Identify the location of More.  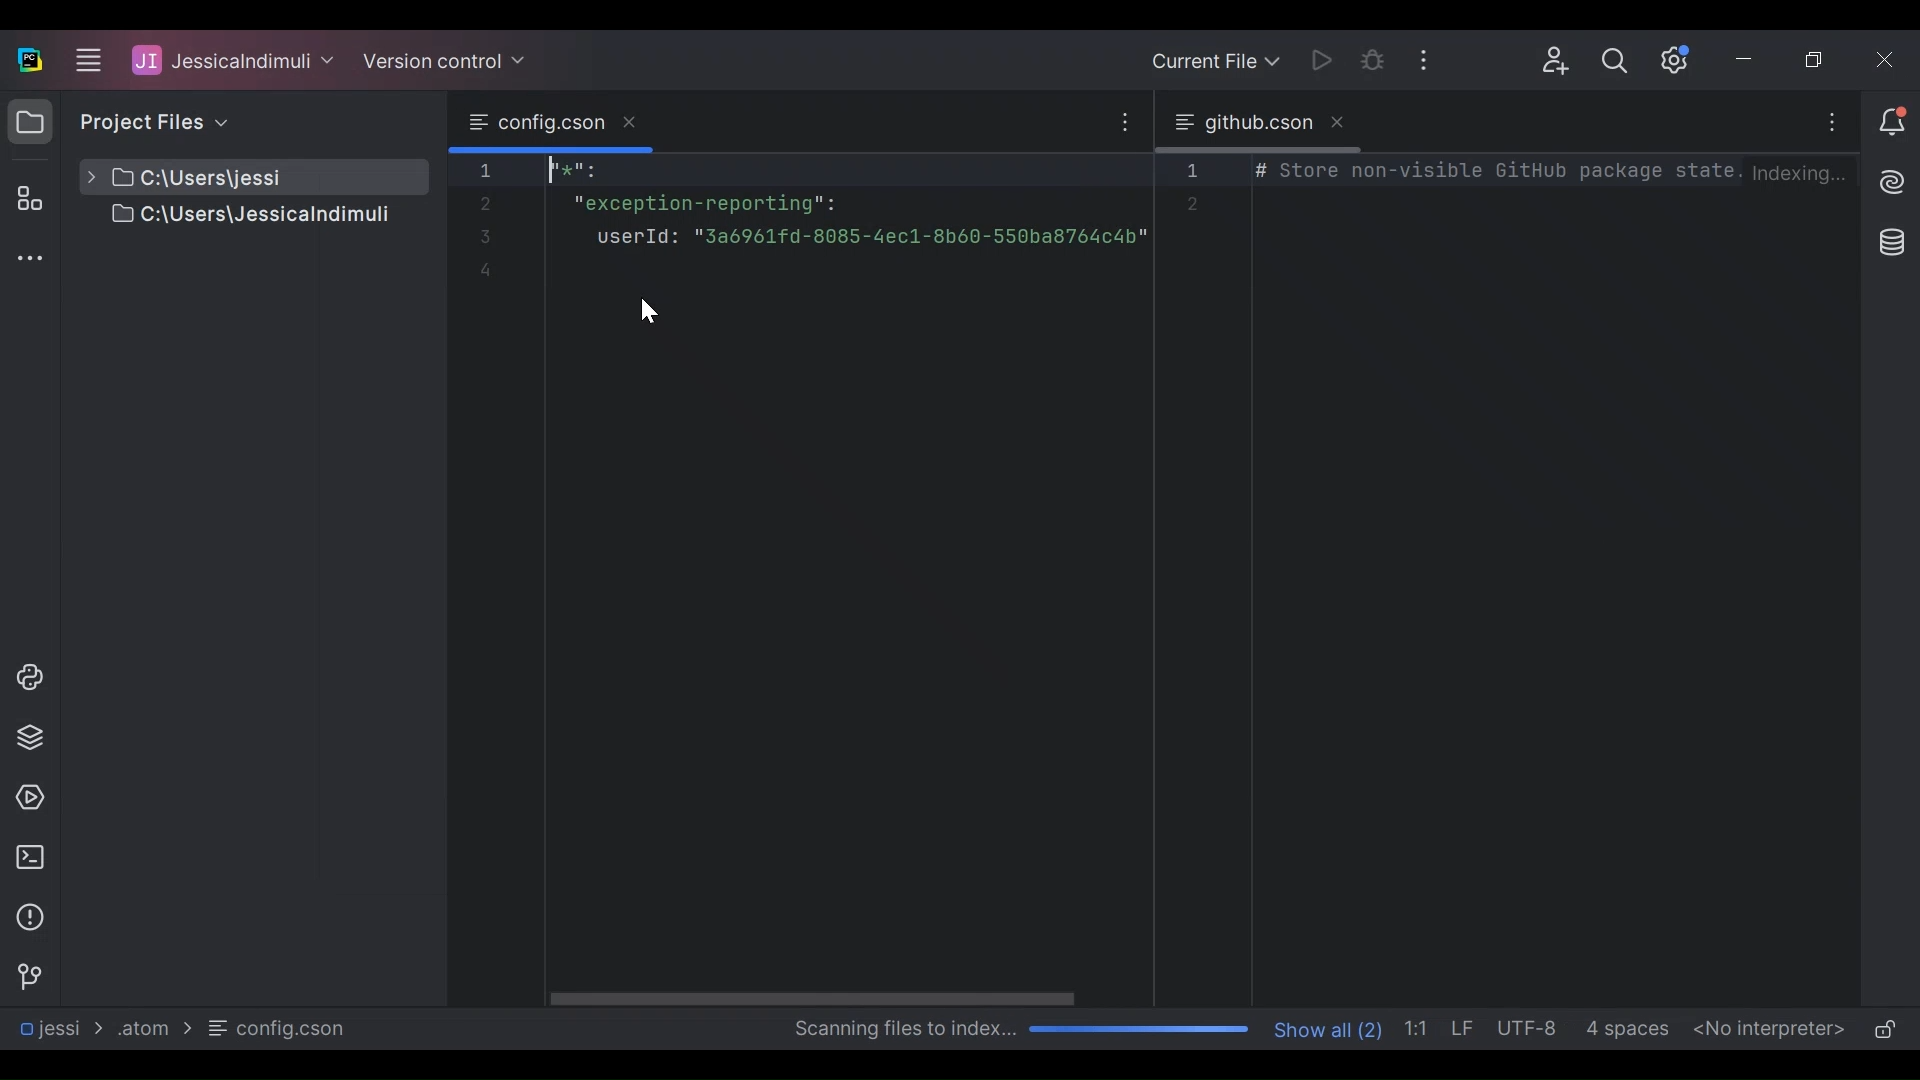
(1834, 123).